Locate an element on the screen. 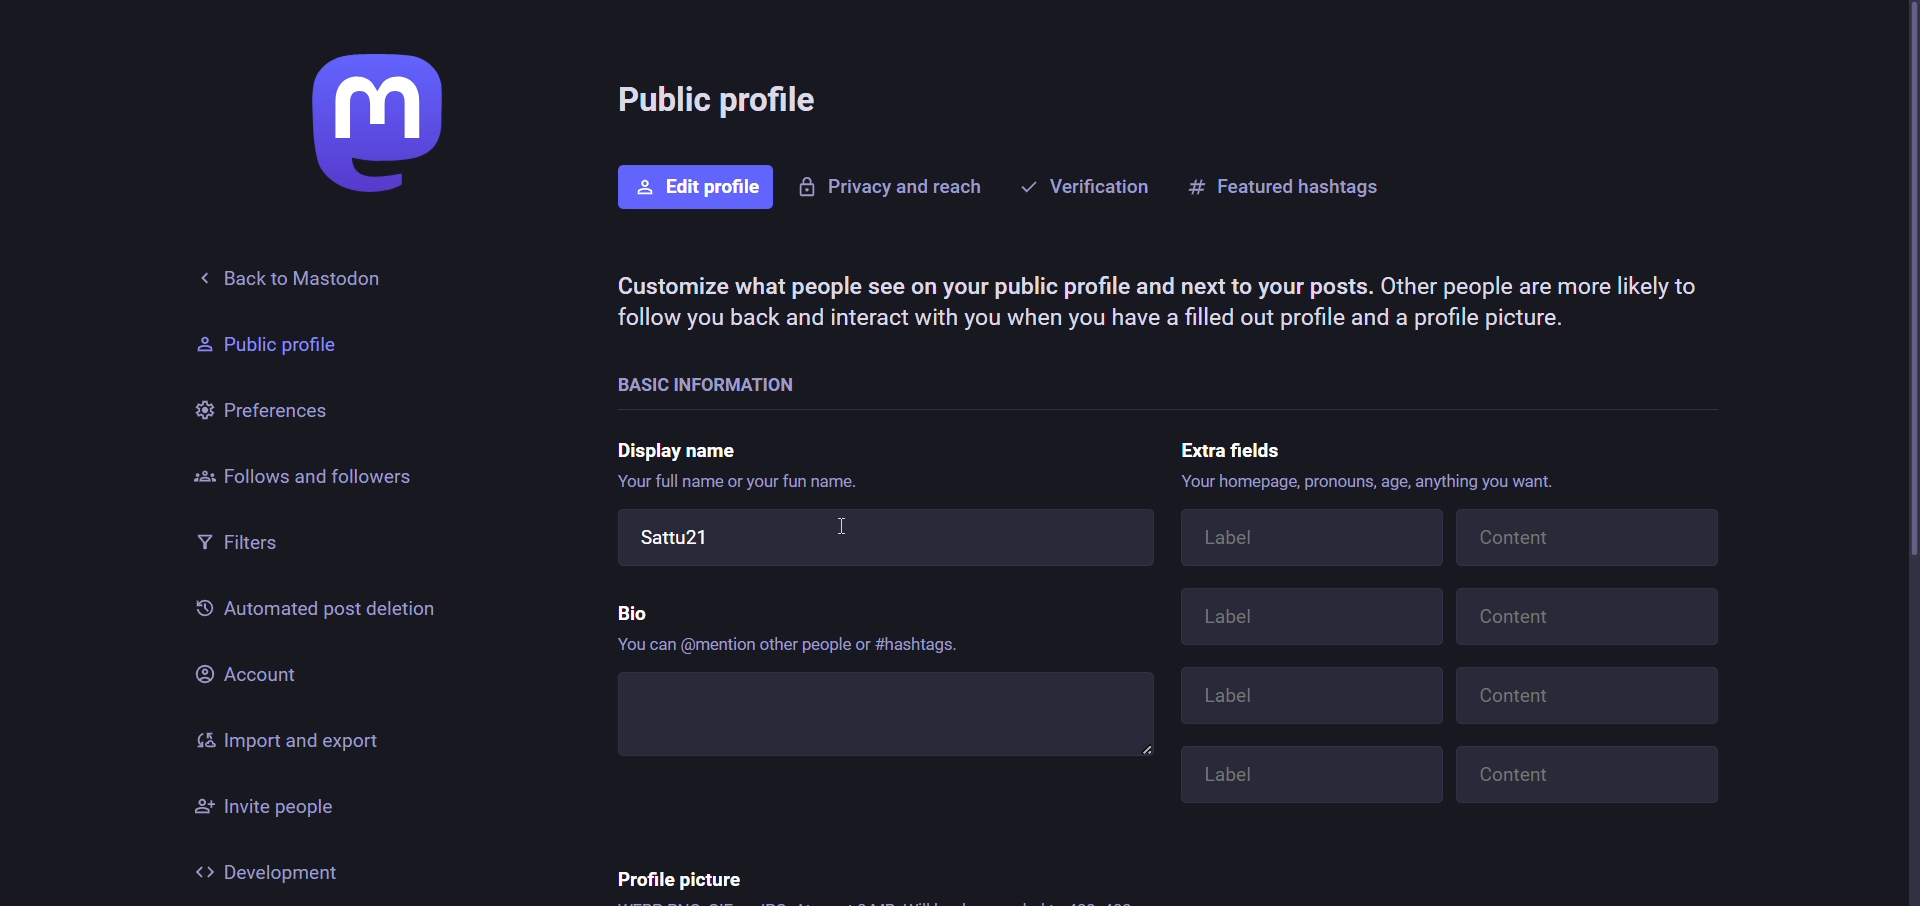 This screenshot has height=906, width=1920. Label is located at coordinates (1317, 698).